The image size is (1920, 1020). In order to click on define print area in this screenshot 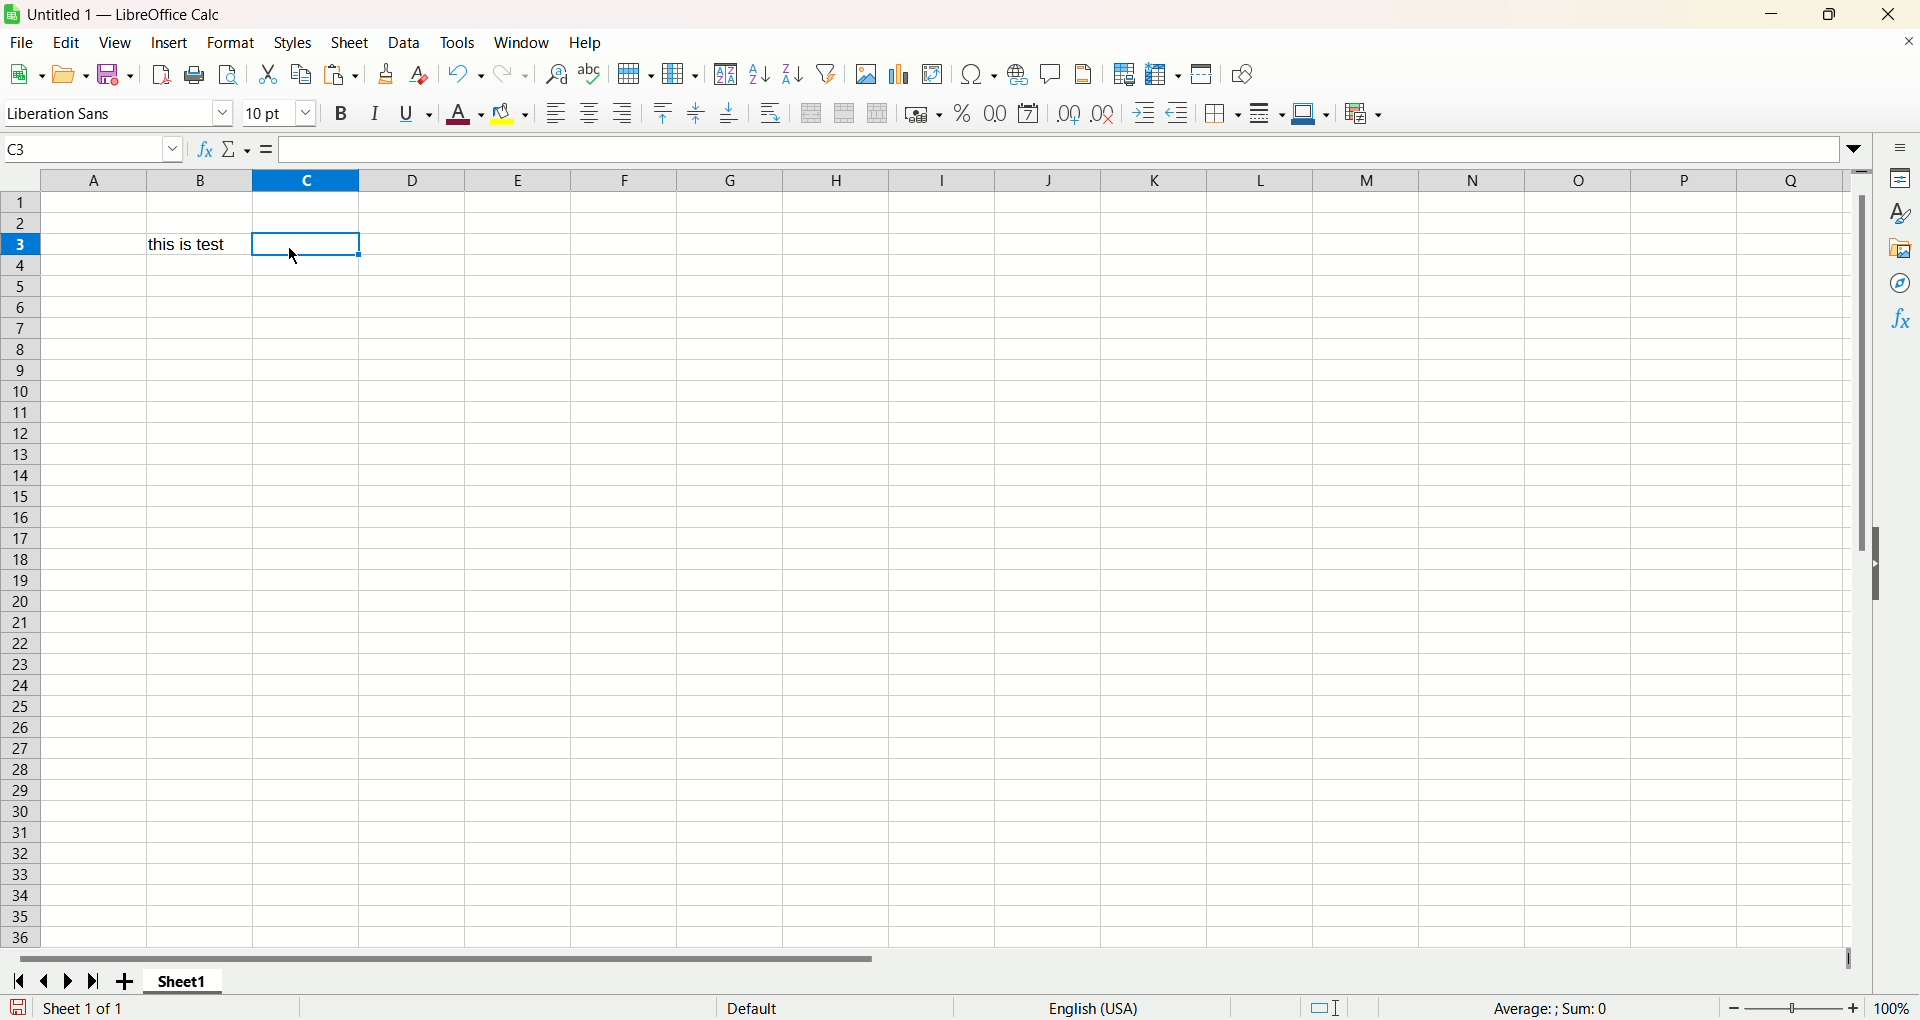, I will do `click(1123, 74)`.